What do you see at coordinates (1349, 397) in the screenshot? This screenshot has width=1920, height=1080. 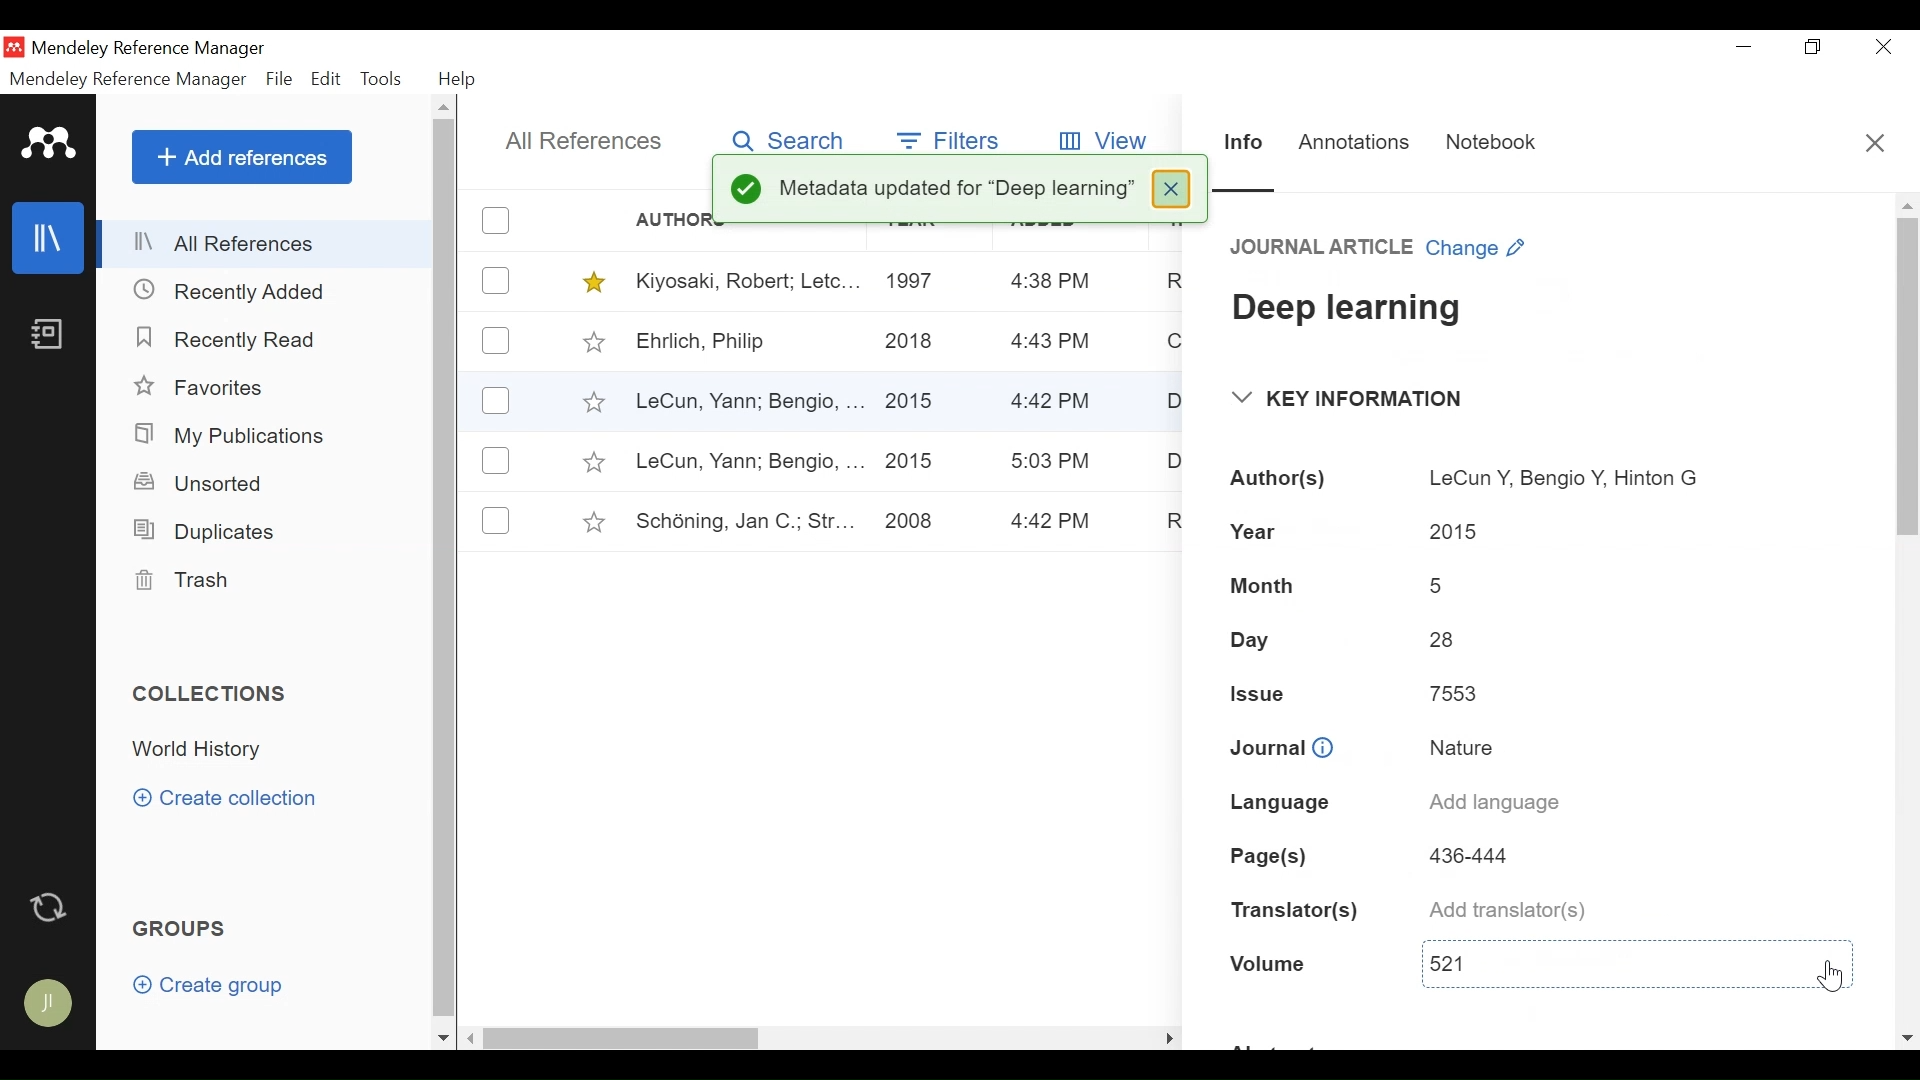 I see `KEY INFORMATION` at bounding box center [1349, 397].